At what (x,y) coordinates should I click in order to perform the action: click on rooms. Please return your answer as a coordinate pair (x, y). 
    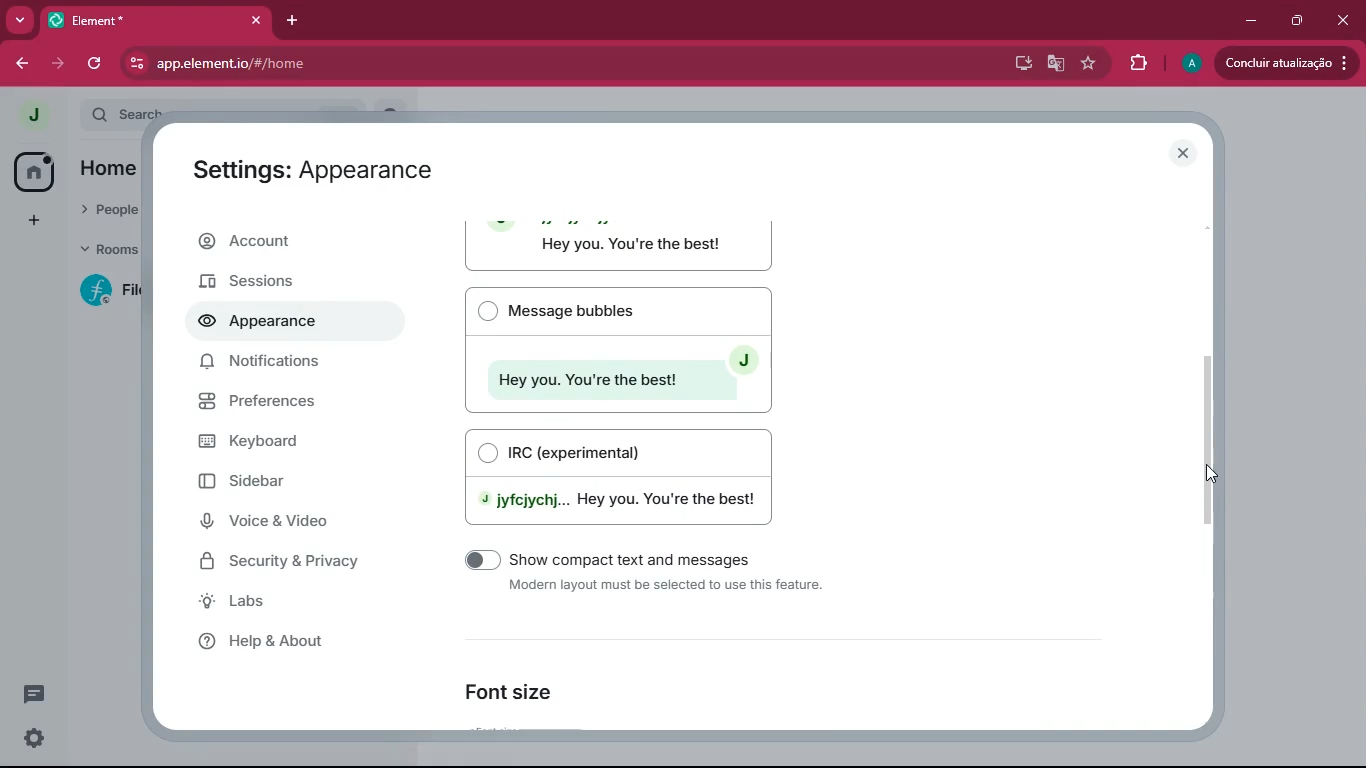
    Looking at the image, I should click on (106, 248).